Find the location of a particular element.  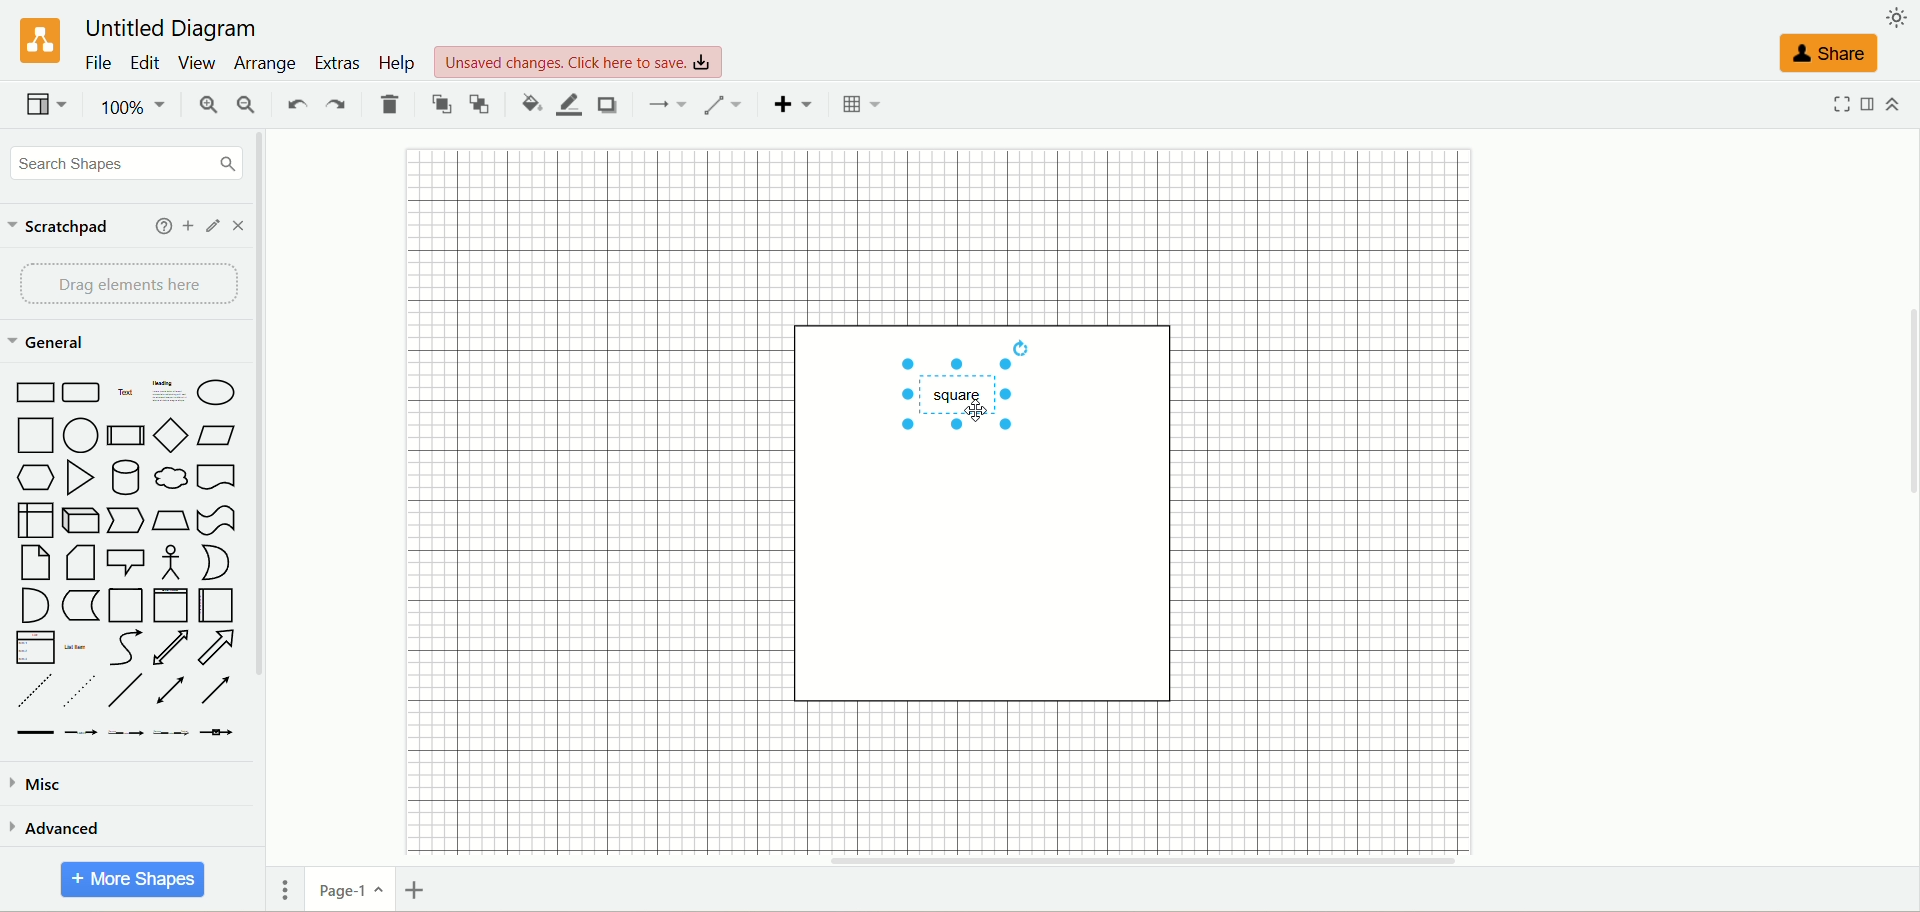

close is located at coordinates (243, 227).